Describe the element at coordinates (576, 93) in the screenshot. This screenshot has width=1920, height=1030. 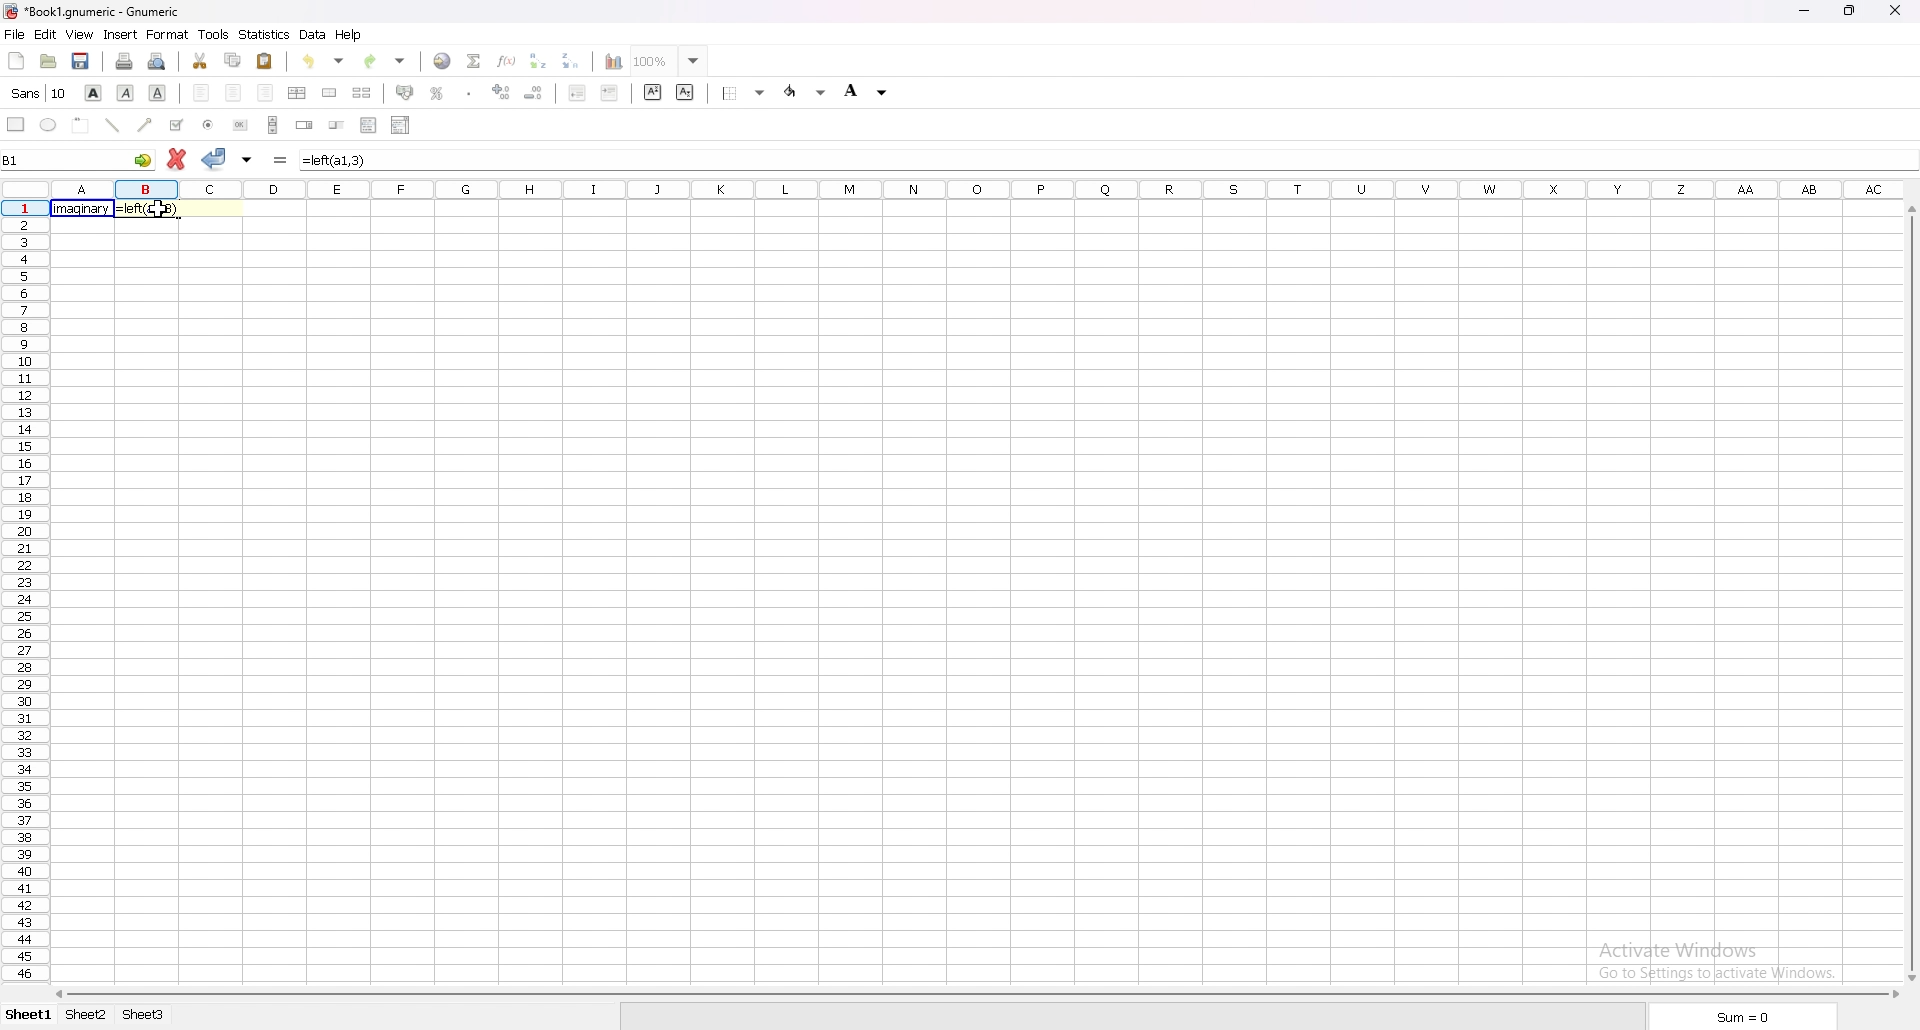
I see `decrease indent` at that location.